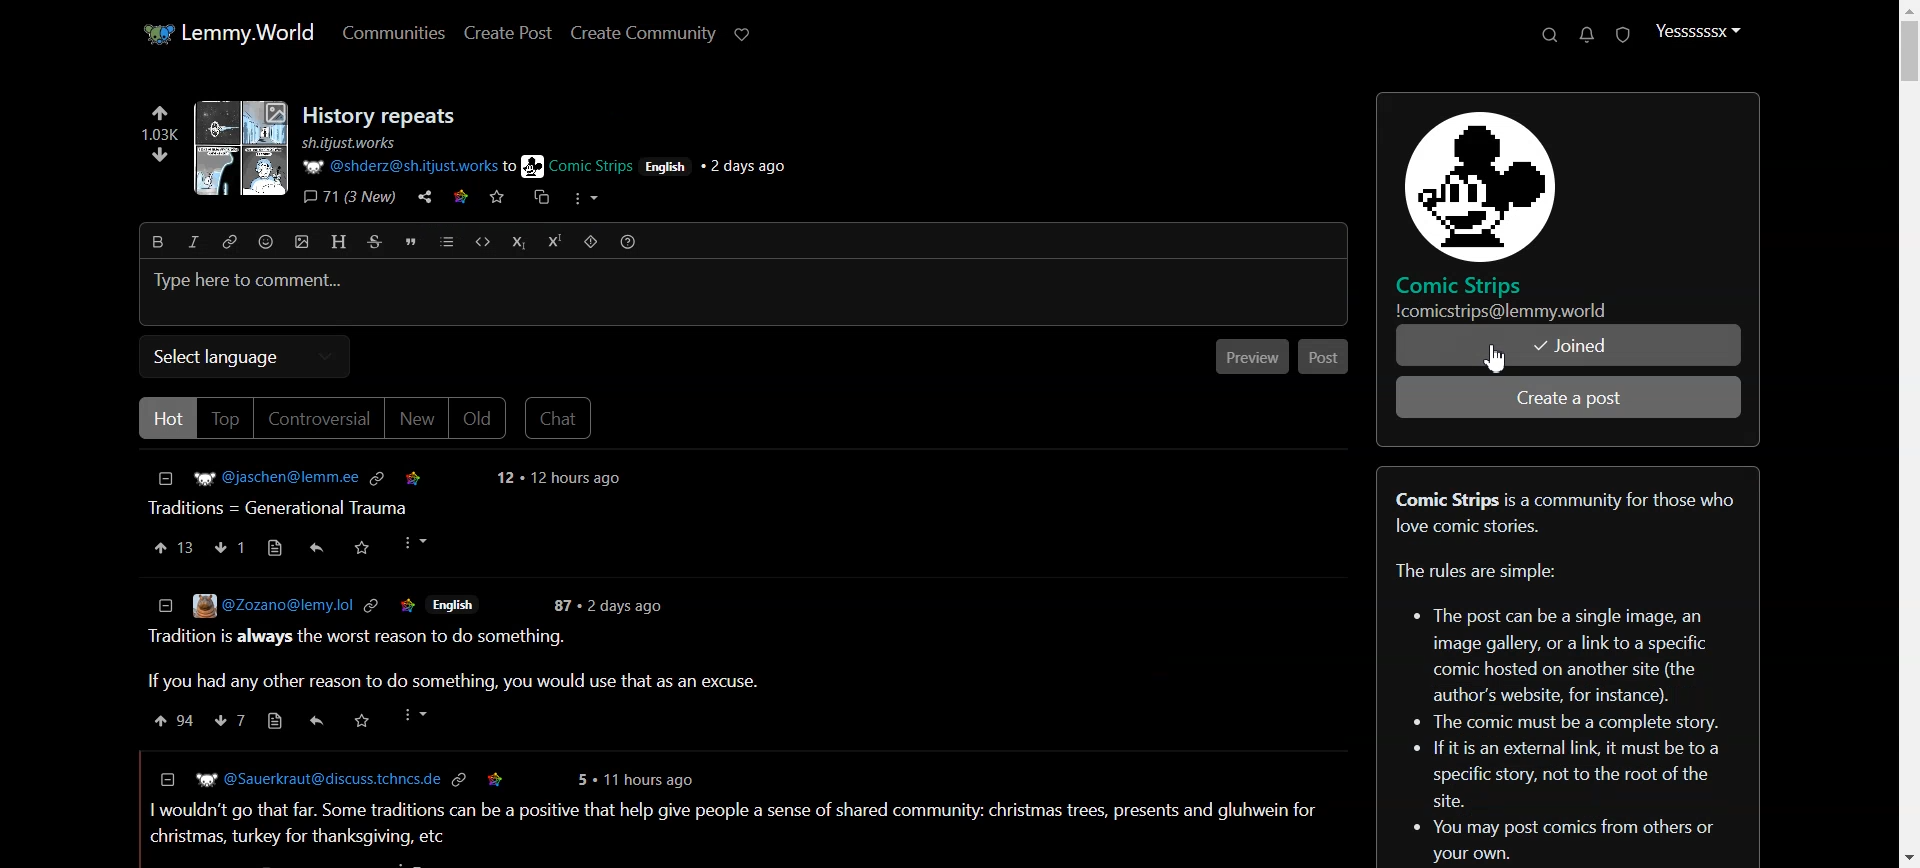 The width and height of the screenshot is (1920, 868). What do you see at coordinates (559, 417) in the screenshot?
I see `Chat` at bounding box center [559, 417].